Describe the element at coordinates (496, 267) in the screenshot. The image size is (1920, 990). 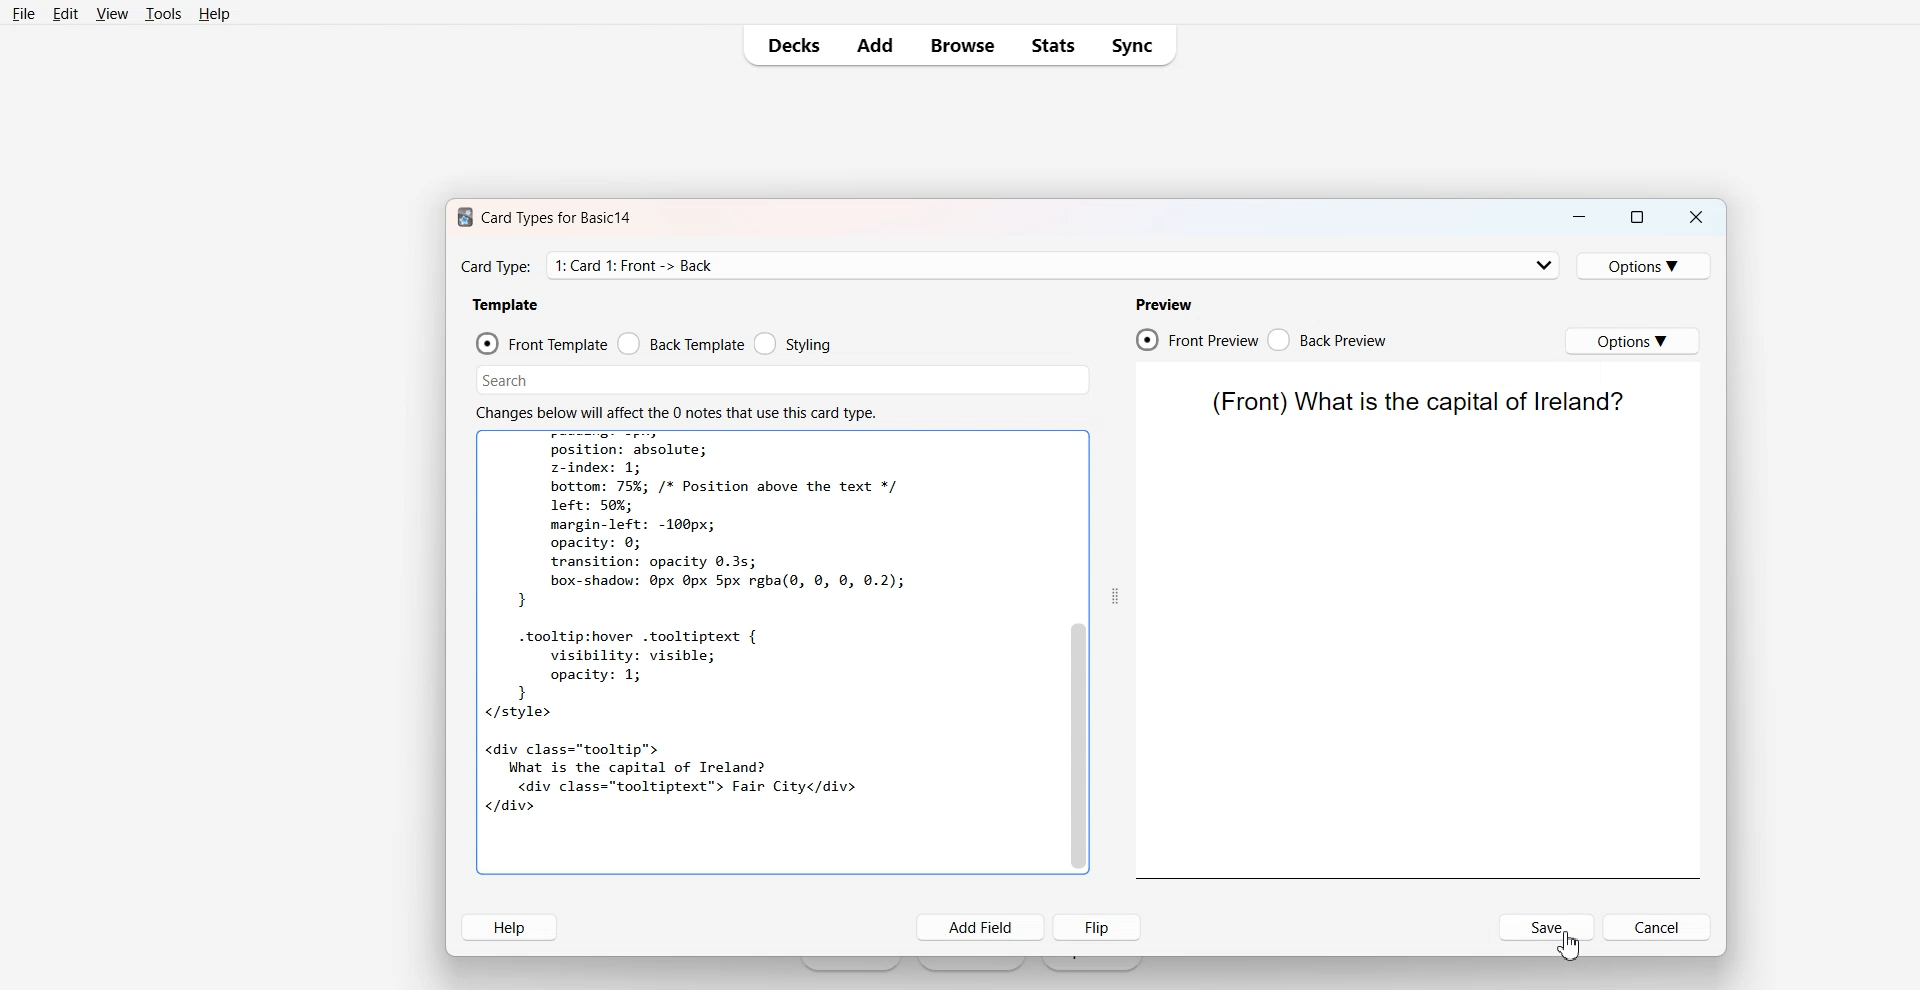
I see `Text` at that location.